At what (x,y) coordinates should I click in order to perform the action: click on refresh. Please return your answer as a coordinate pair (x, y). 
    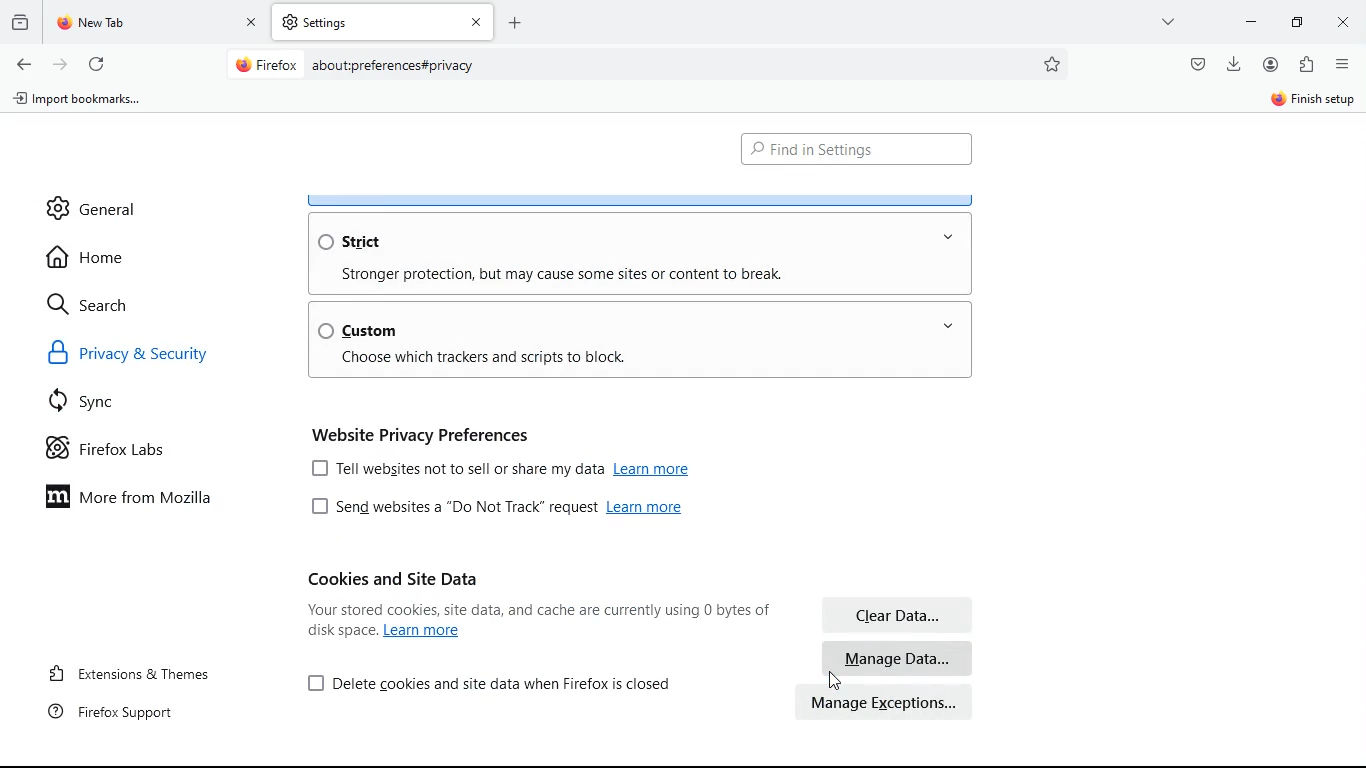
    Looking at the image, I should click on (96, 61).